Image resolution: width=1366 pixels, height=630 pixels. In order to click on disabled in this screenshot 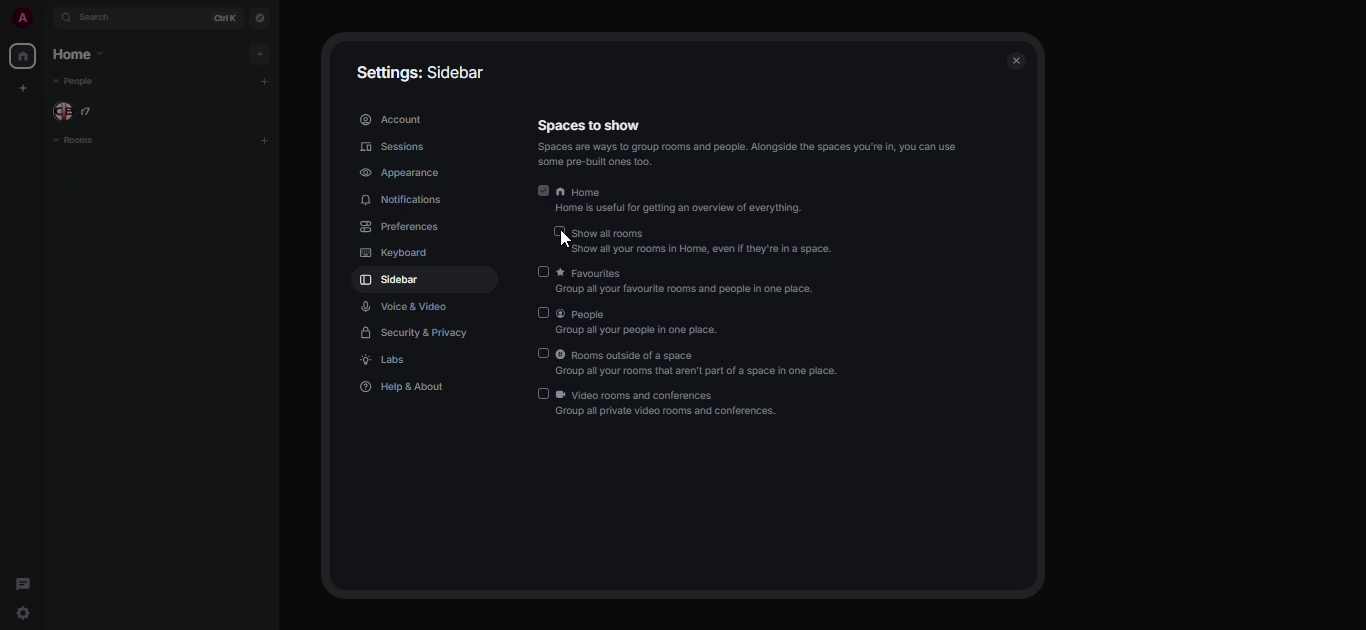, I will do `click(542, 271)`.